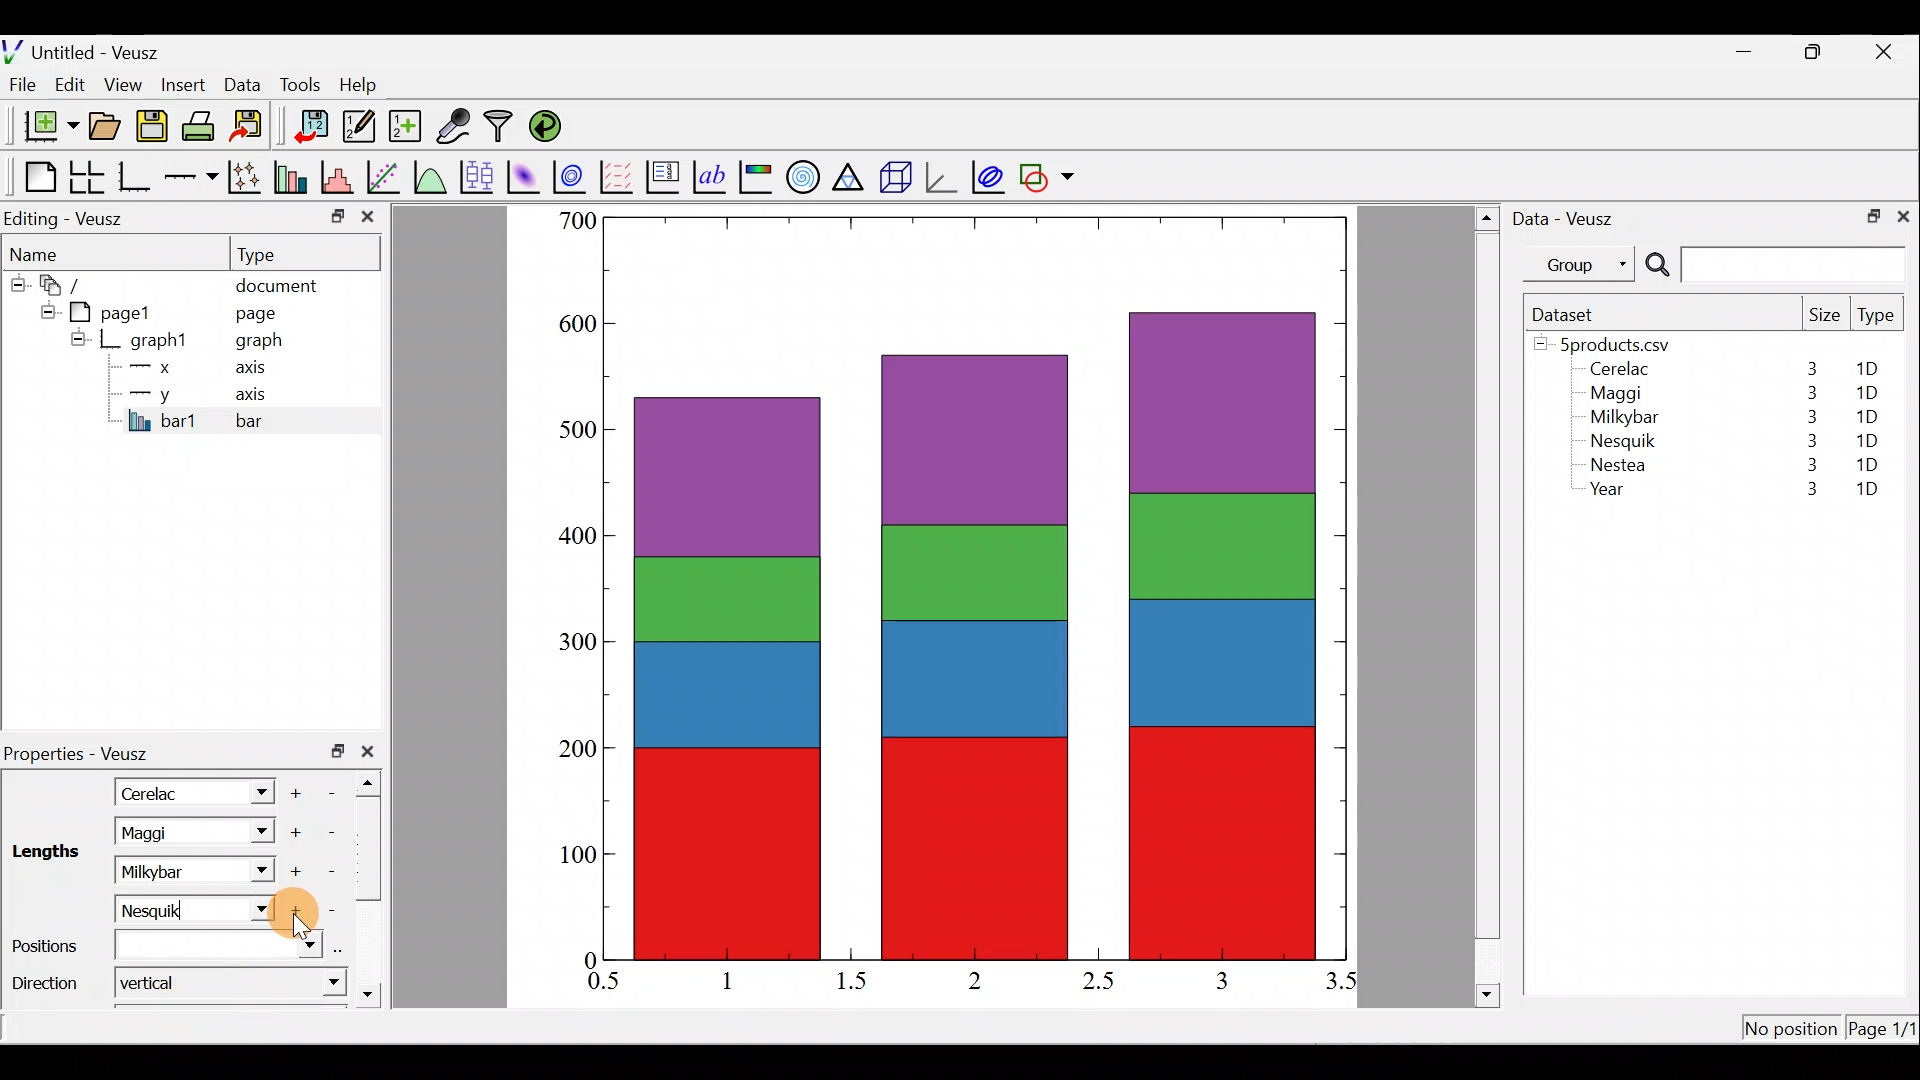 Image resolution: width=1920 pixels, height=1080 pixels. What do you see at coordinates (1862, 416) in the screenshot?
I see `1D` at bounding box center [1862, 416].